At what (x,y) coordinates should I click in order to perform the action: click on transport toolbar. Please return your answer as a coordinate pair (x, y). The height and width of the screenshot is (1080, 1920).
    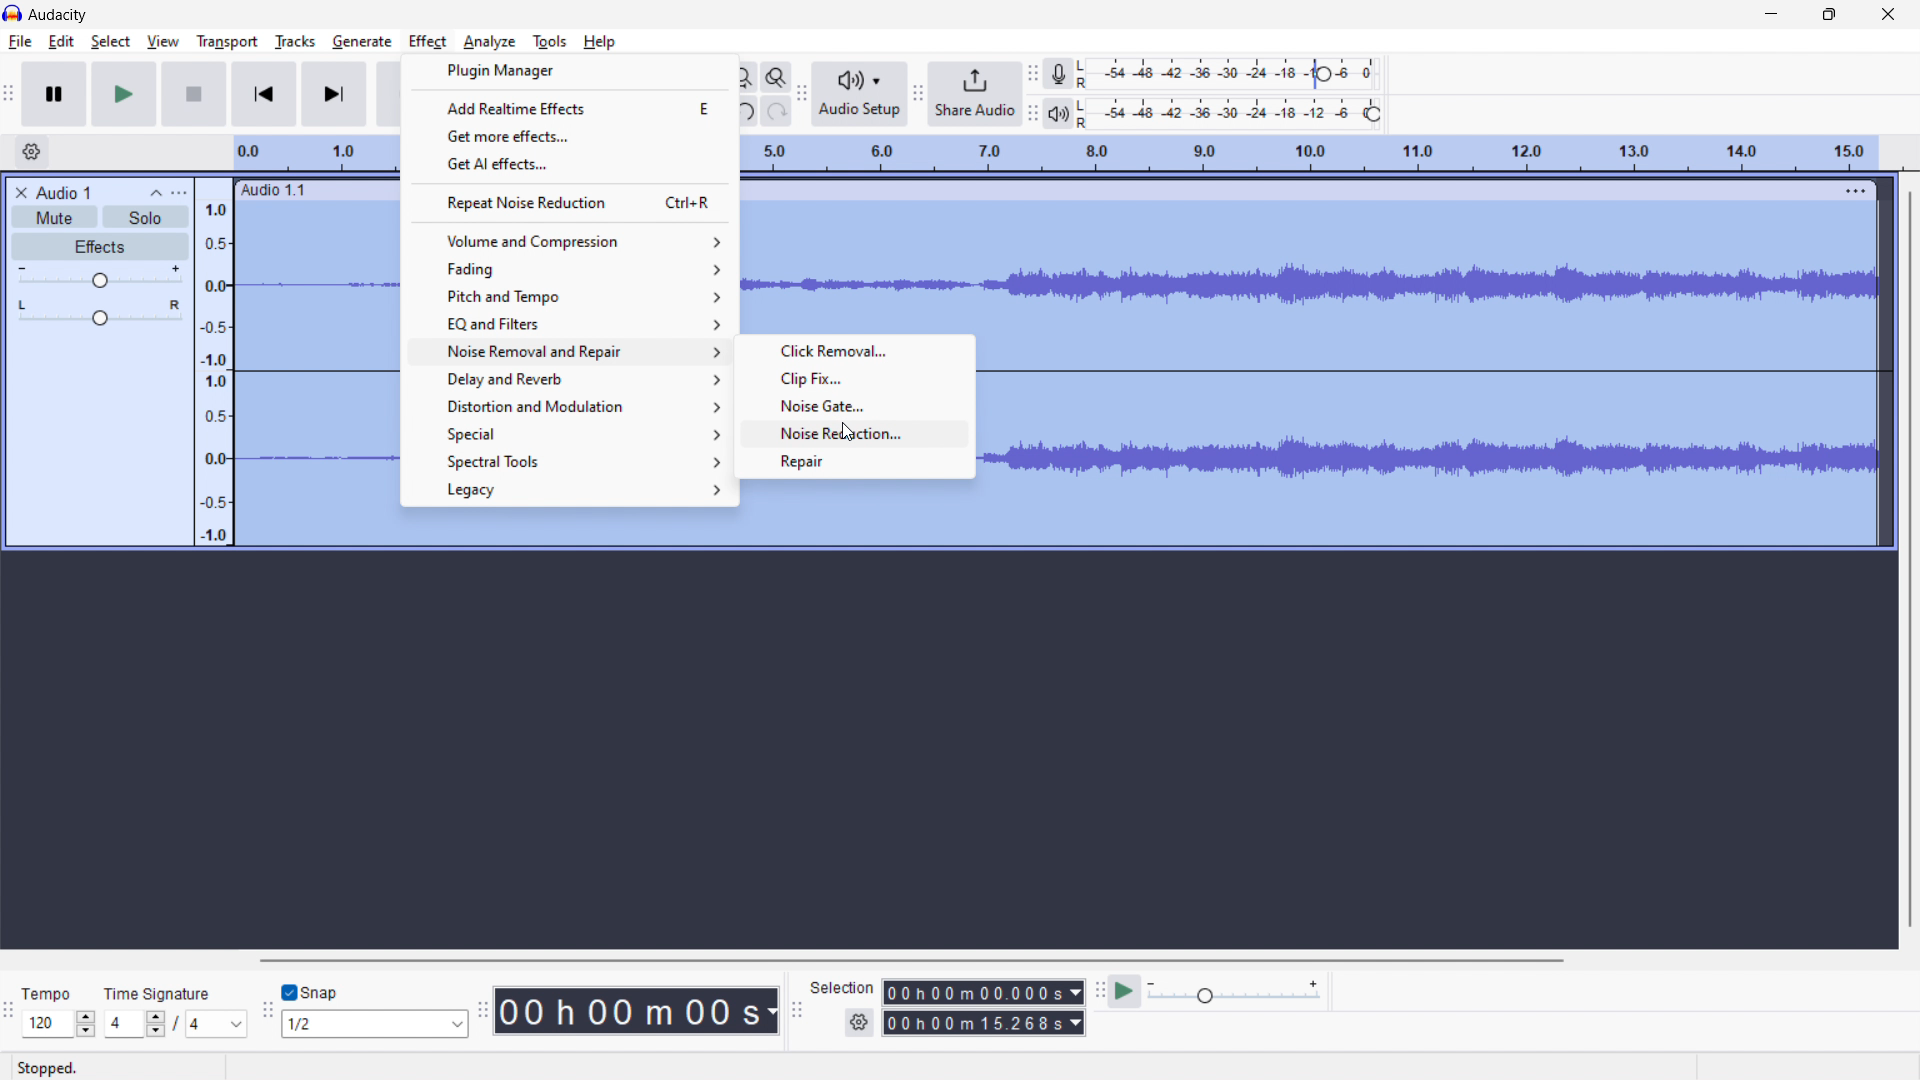
    Looking at the image, I should click on (10, 92).